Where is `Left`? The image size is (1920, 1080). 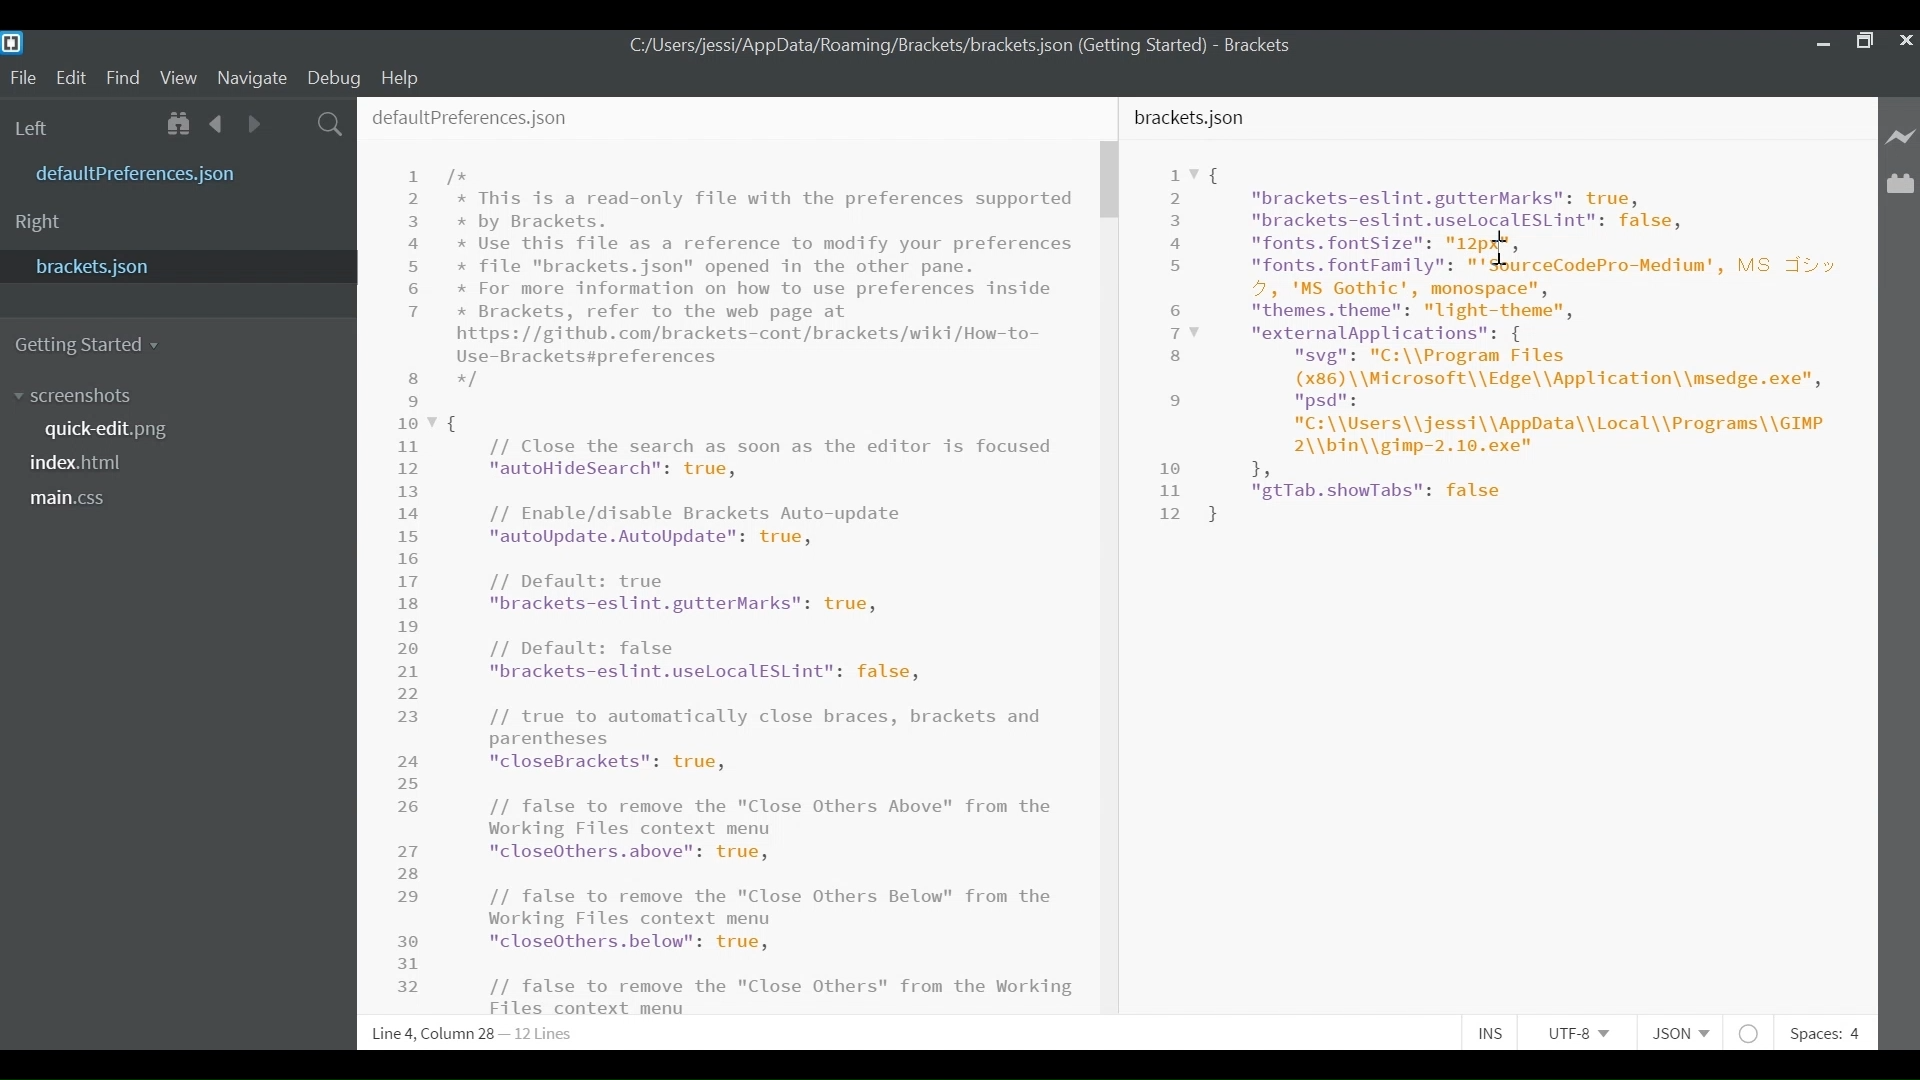
Left is located at coordinates (38, 127).